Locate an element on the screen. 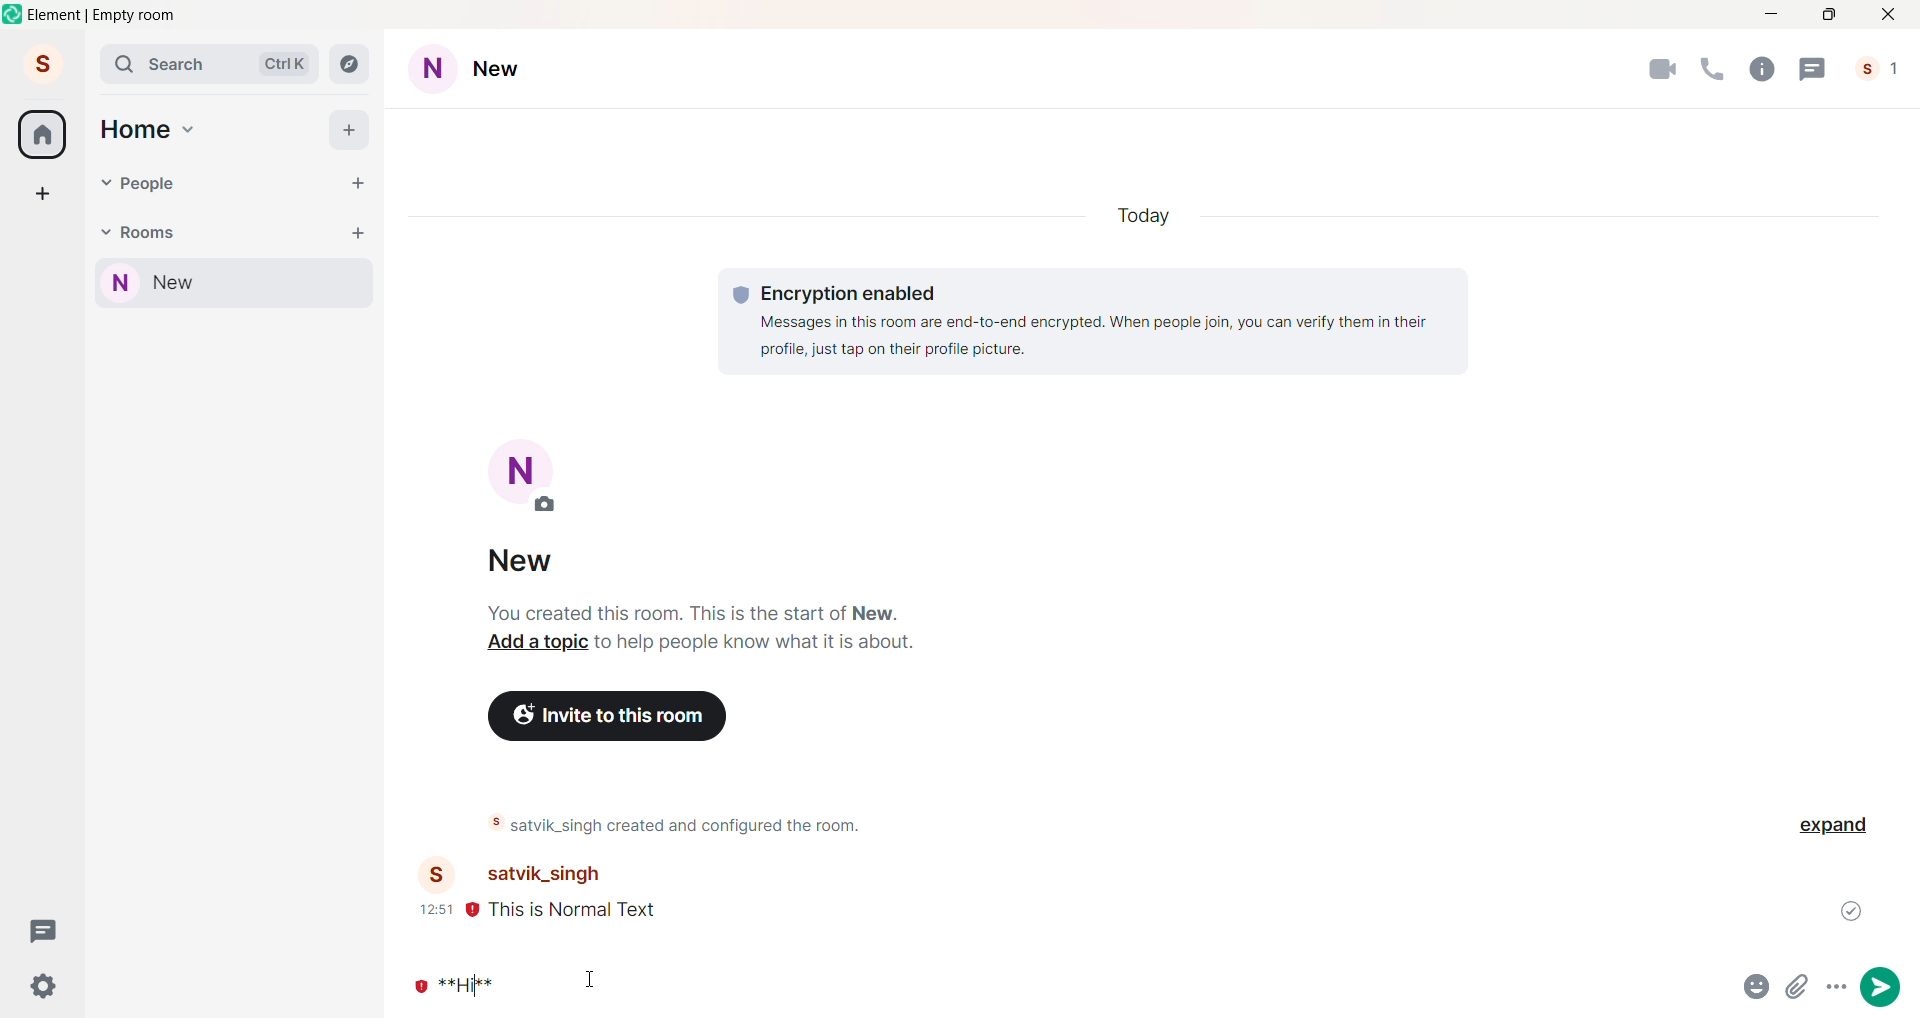 The image size is (1920, 1018). Current Room is located at coordinates (237, 284).